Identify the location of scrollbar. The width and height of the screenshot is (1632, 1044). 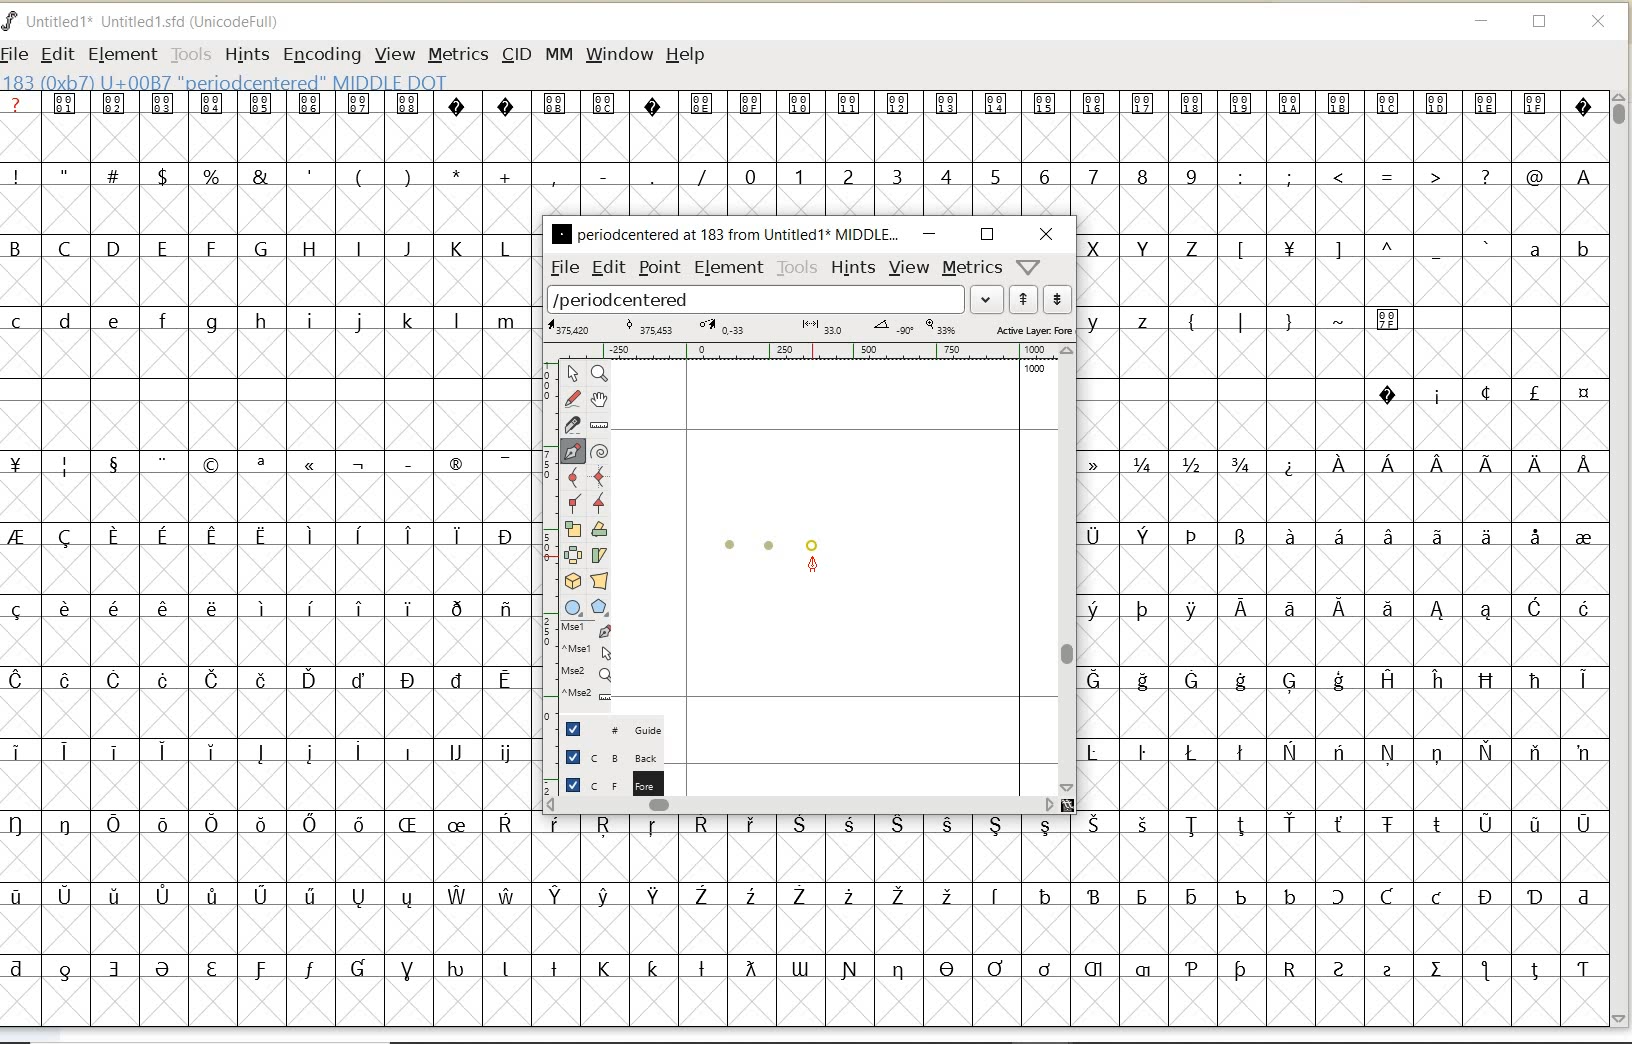
(1069, 568).